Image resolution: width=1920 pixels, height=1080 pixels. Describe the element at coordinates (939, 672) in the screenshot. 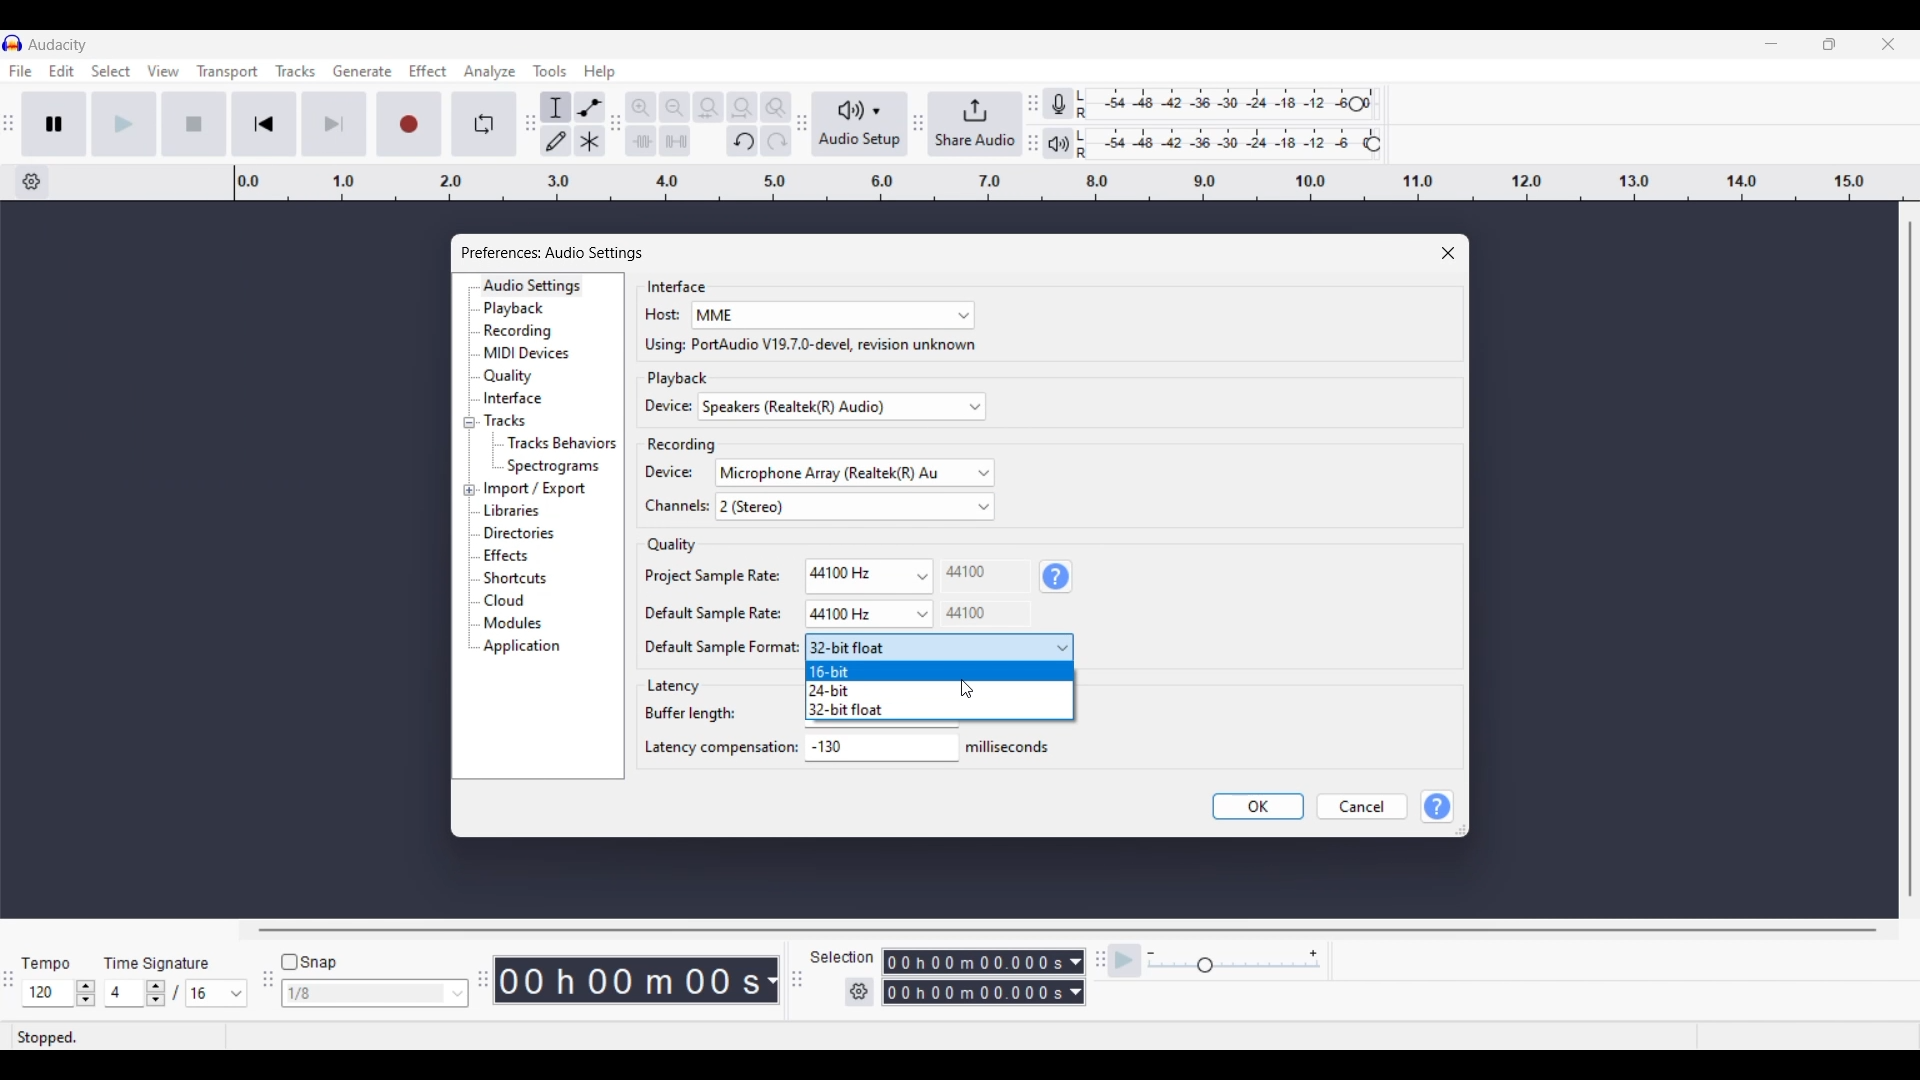

I see `16 bit` at that location.